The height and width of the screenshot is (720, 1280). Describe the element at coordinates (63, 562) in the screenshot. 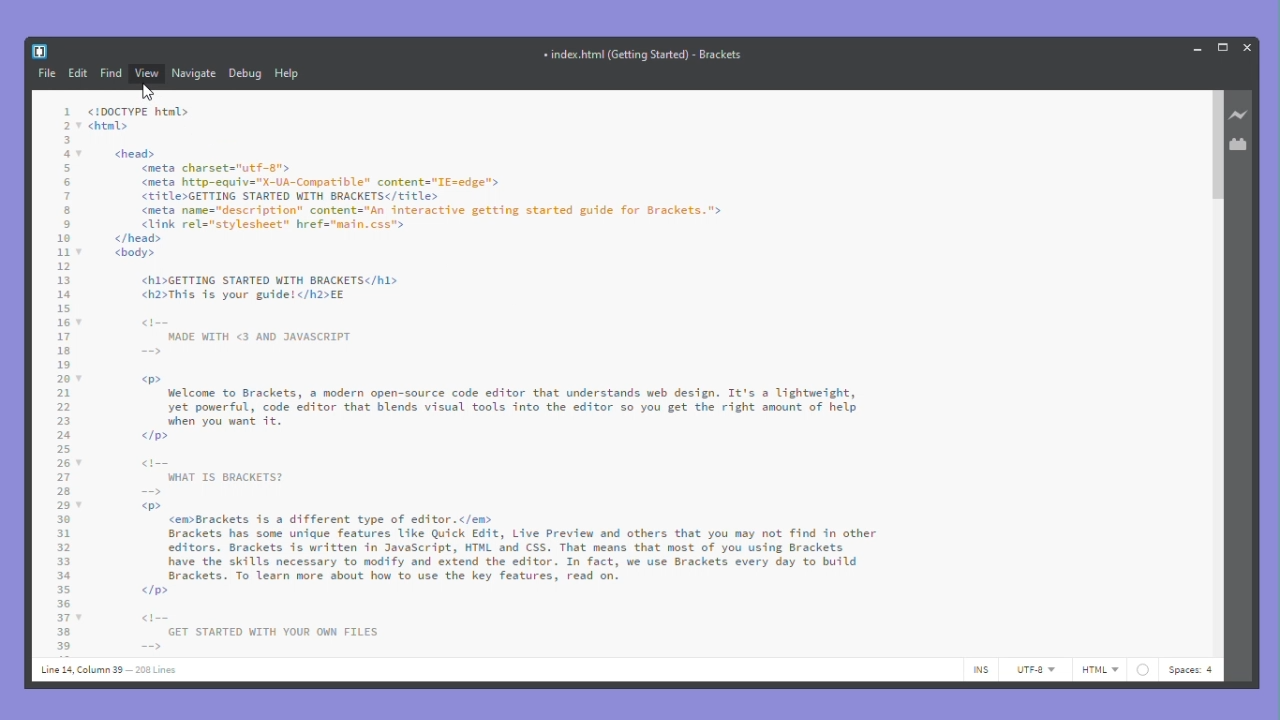

I see `33` at that location.